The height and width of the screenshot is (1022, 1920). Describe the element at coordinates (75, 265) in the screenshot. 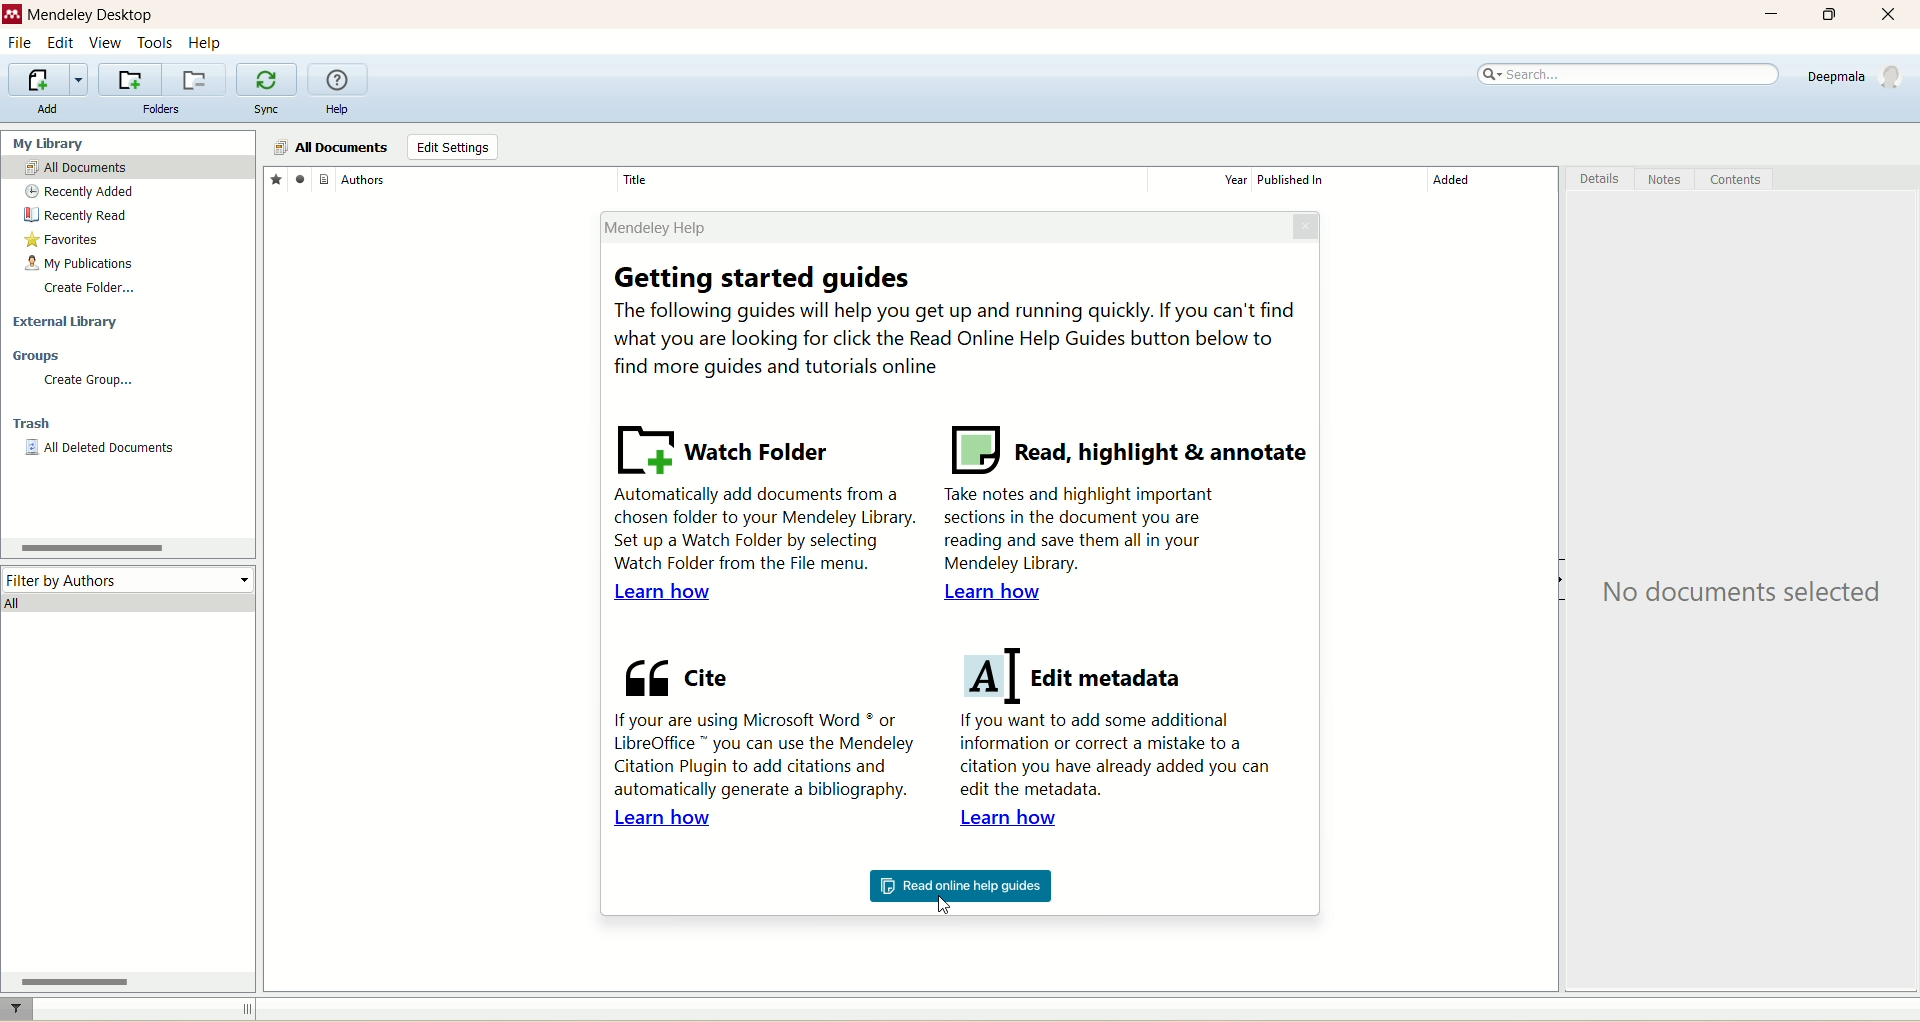

I see `my publications` at that location.